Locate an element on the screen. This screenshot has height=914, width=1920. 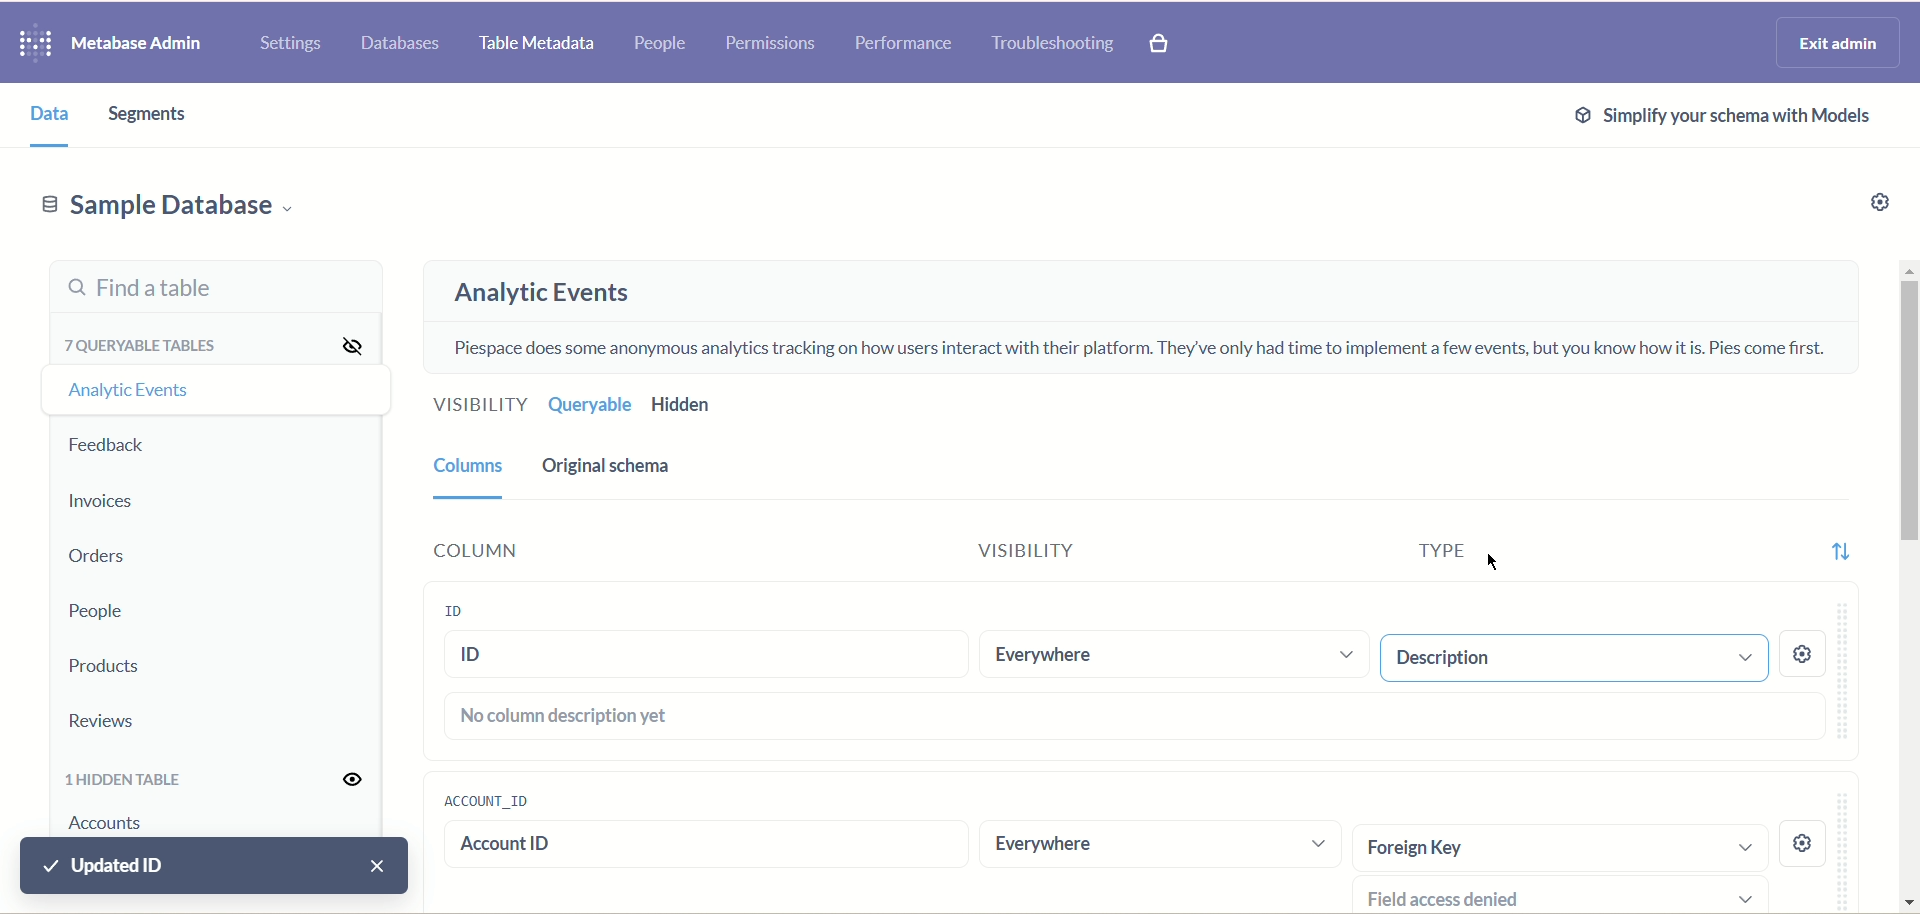
invoices is located at coordinates (101, 501).